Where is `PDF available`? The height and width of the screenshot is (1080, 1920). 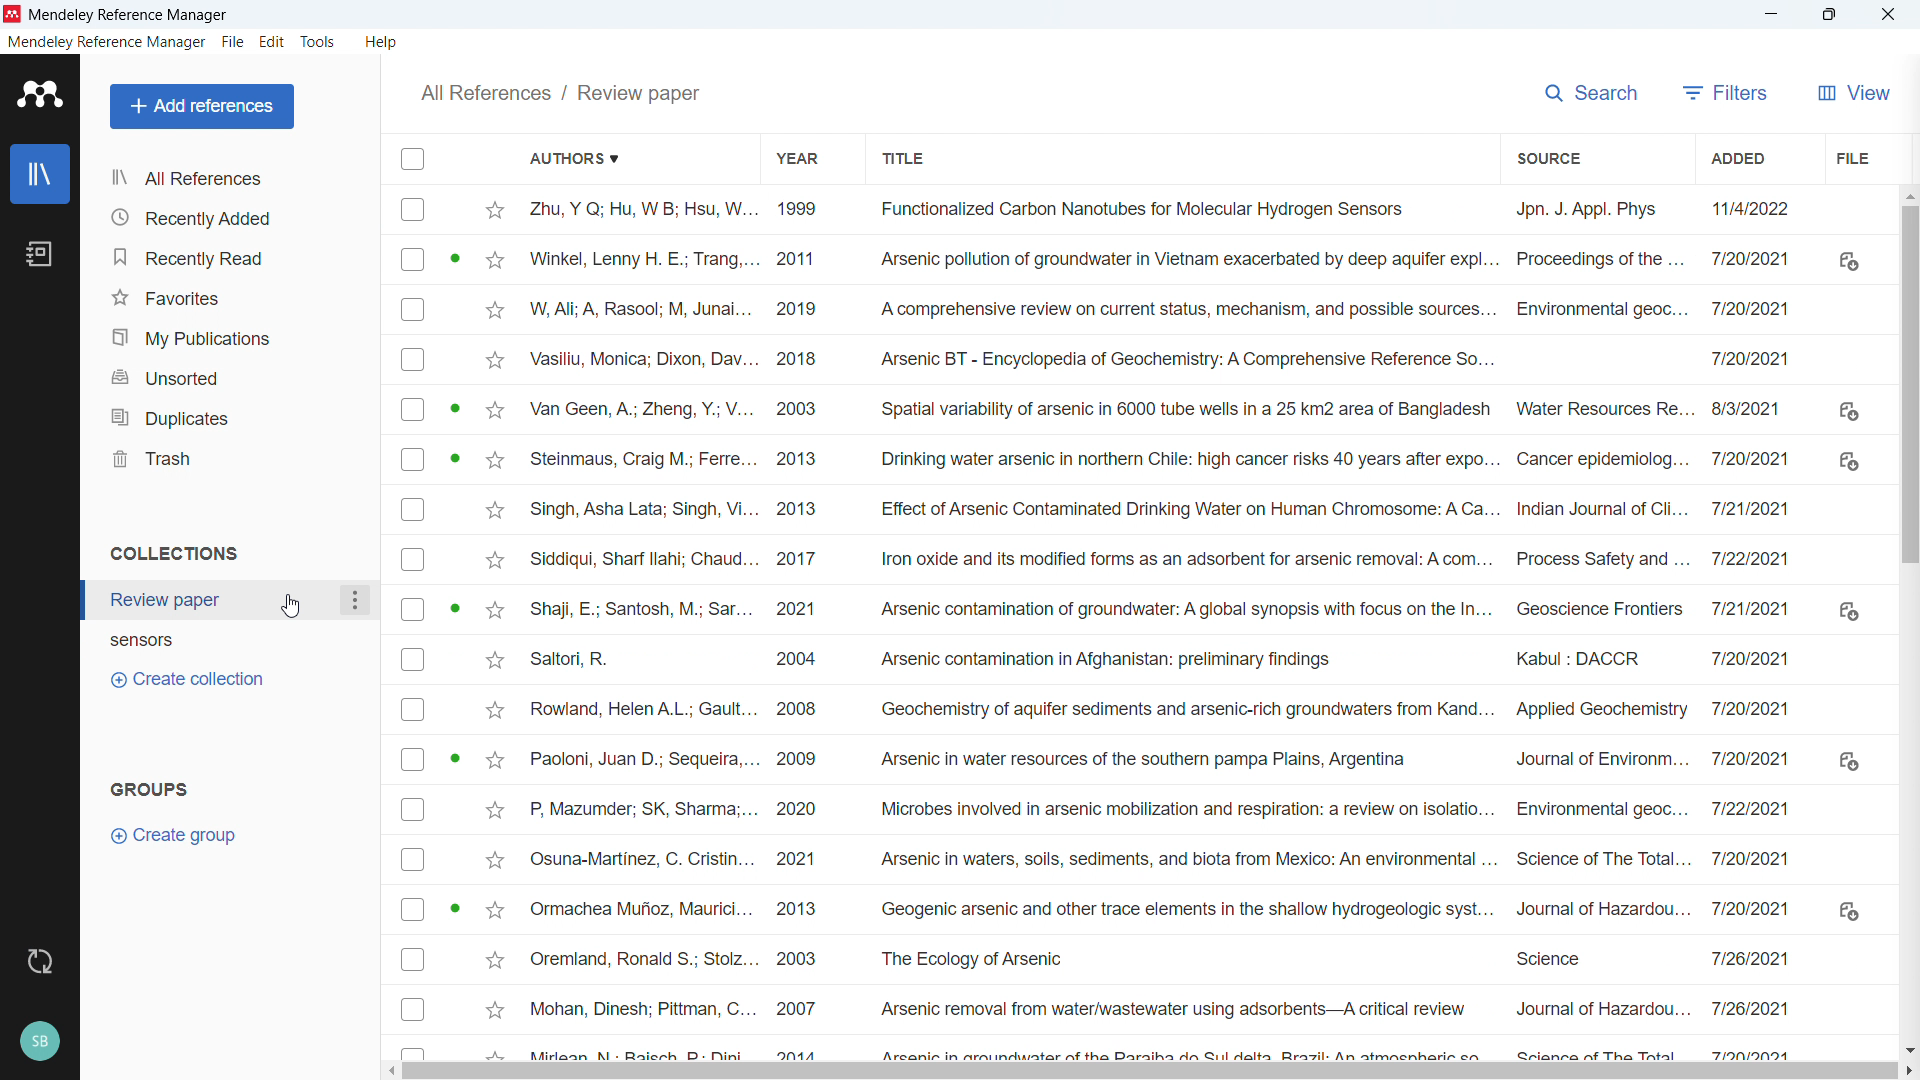 PDF available is located at coordinates (454, 656).